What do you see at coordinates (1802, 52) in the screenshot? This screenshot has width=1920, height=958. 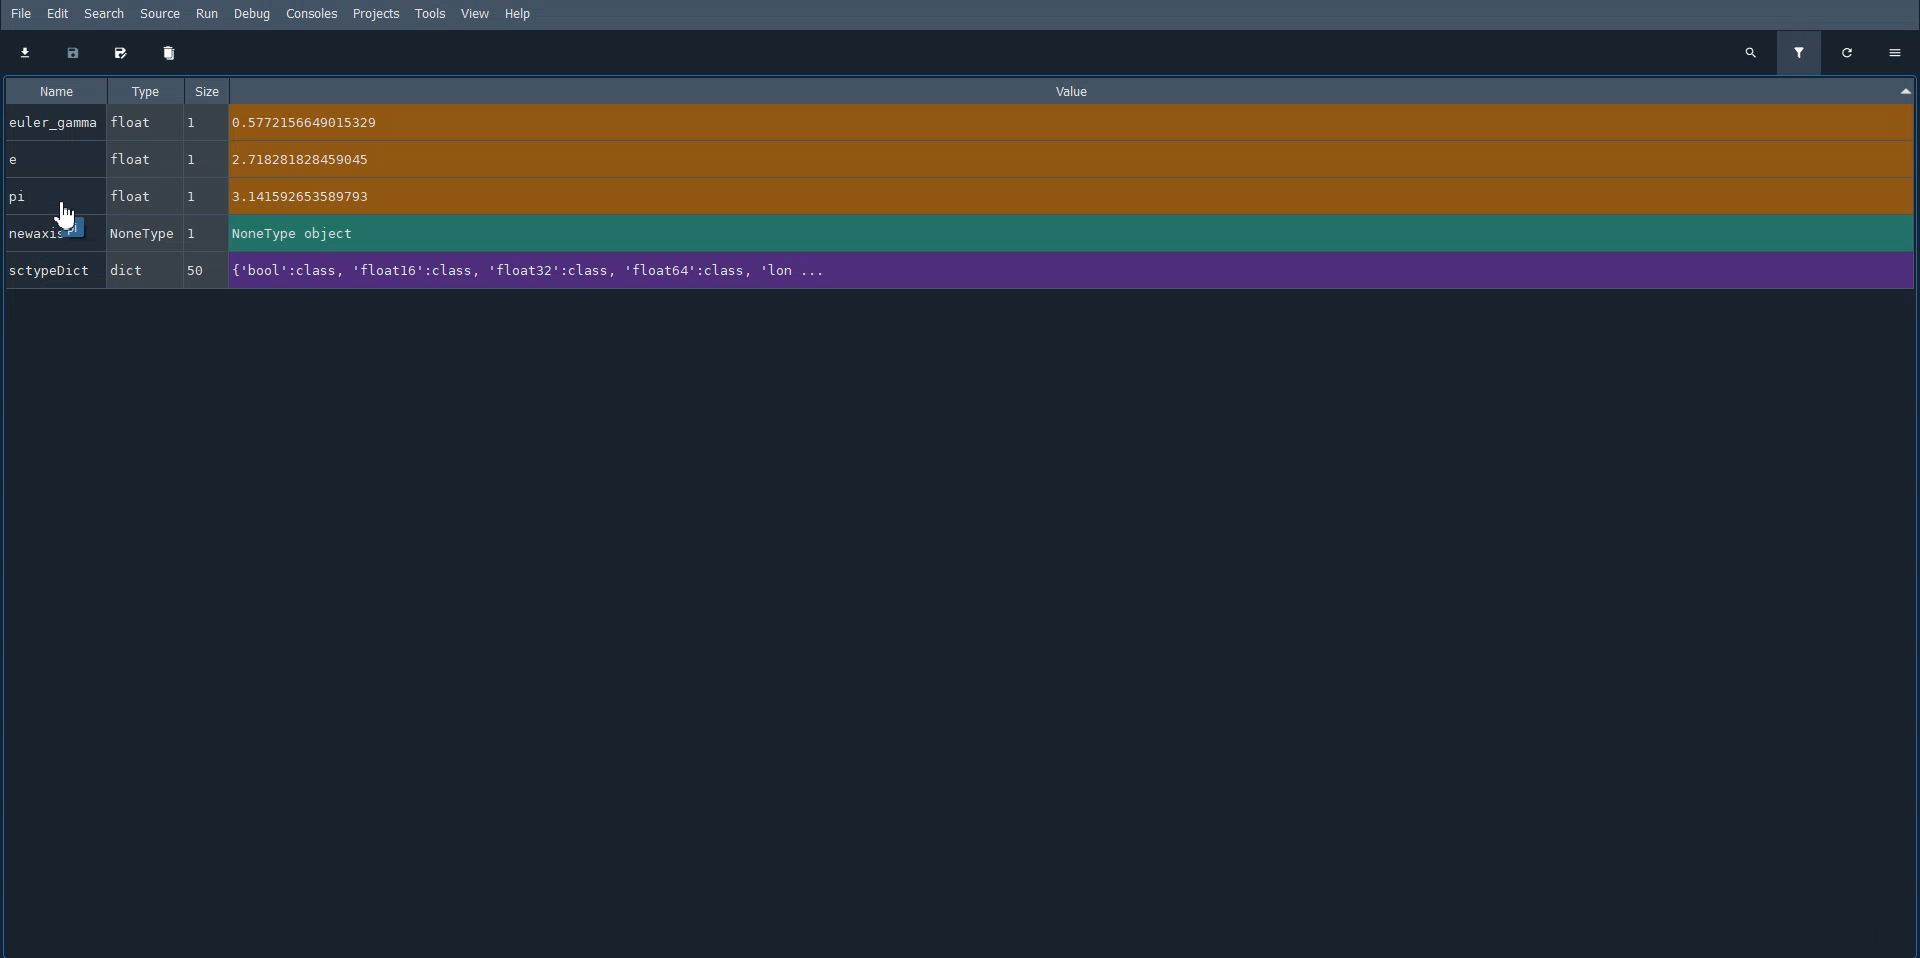 I see `Filter variables` at bounding box center [1802, 52].